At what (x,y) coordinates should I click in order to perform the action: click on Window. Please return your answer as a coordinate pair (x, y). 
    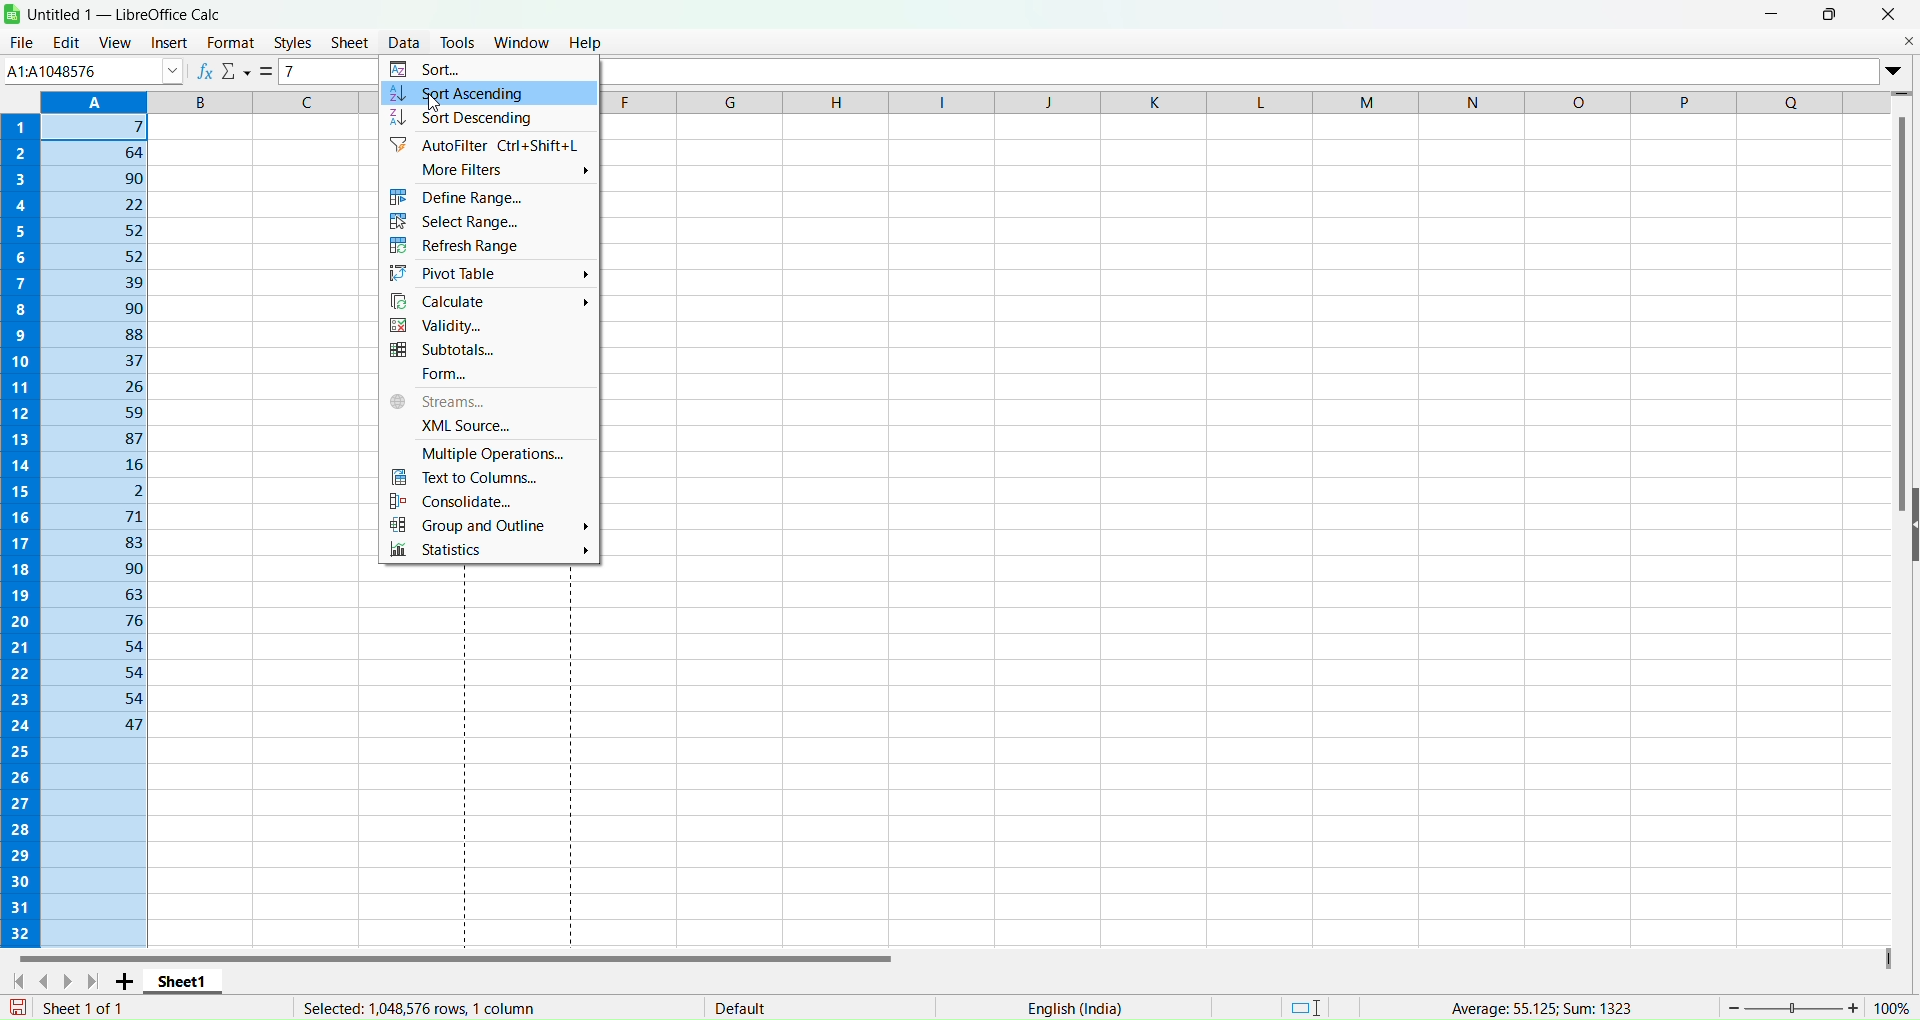
    Looking at the image, I should click on (522, 40).